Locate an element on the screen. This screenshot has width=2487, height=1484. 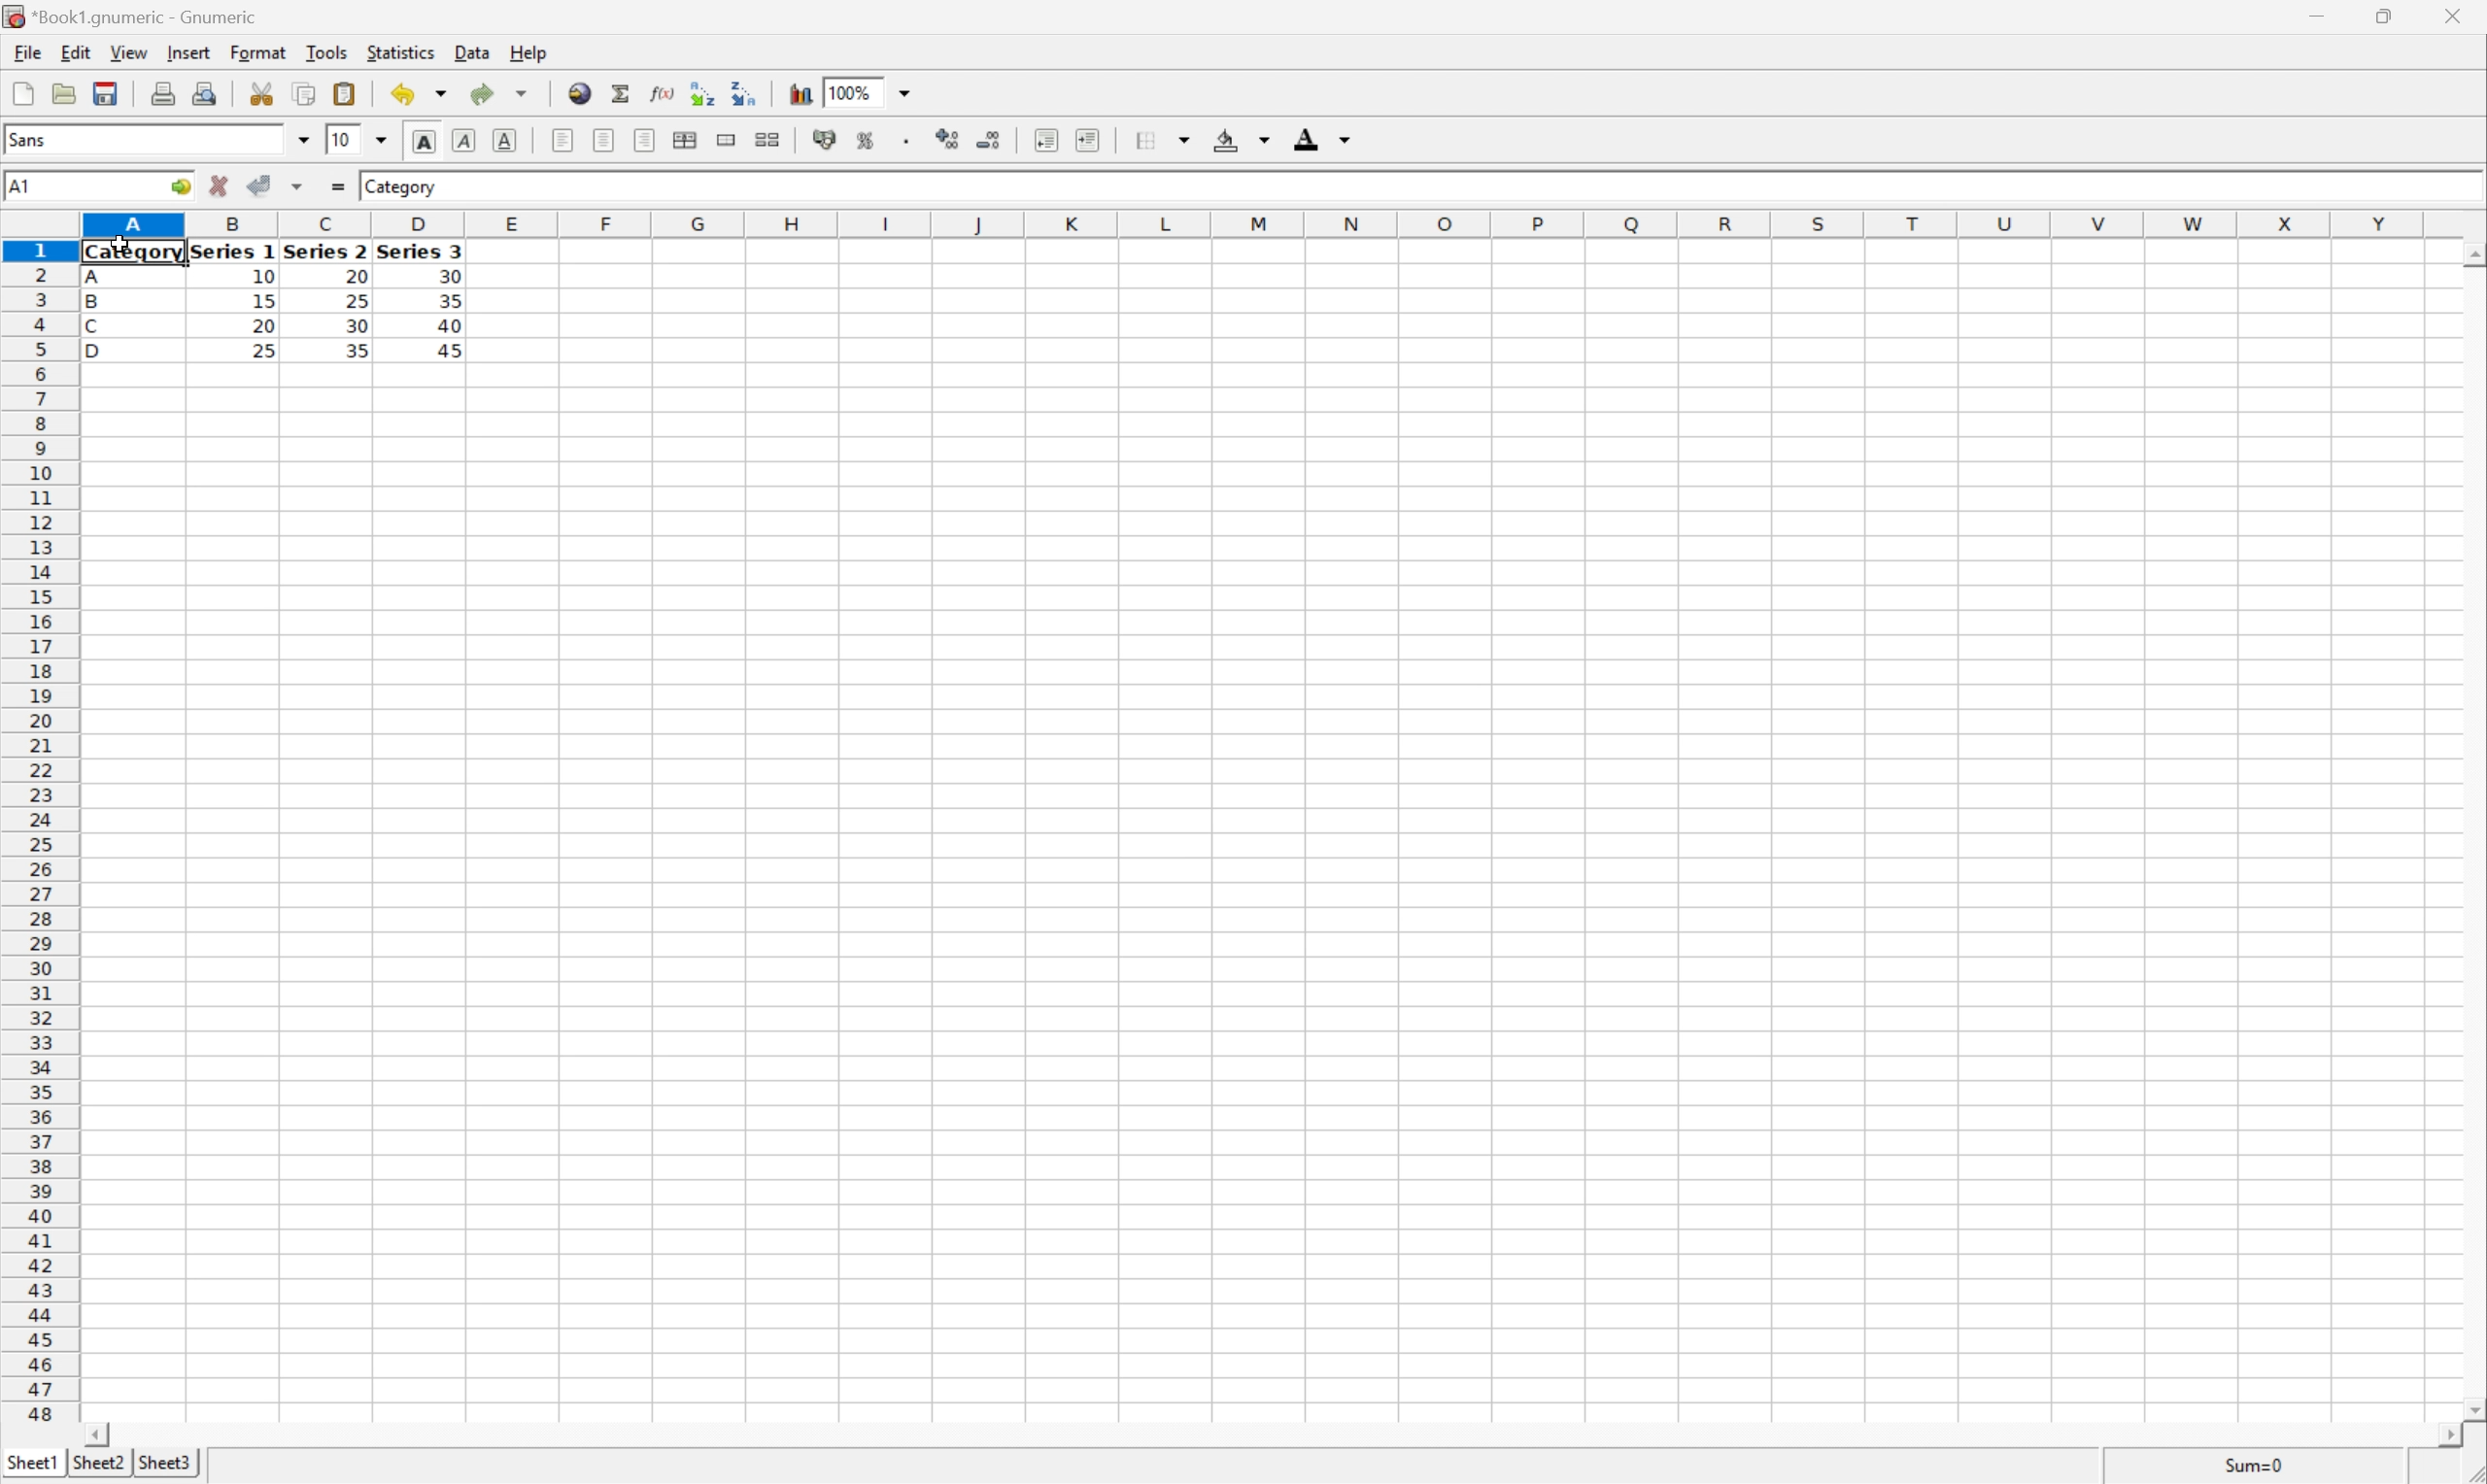
25 is located at coordinates (263, 352).